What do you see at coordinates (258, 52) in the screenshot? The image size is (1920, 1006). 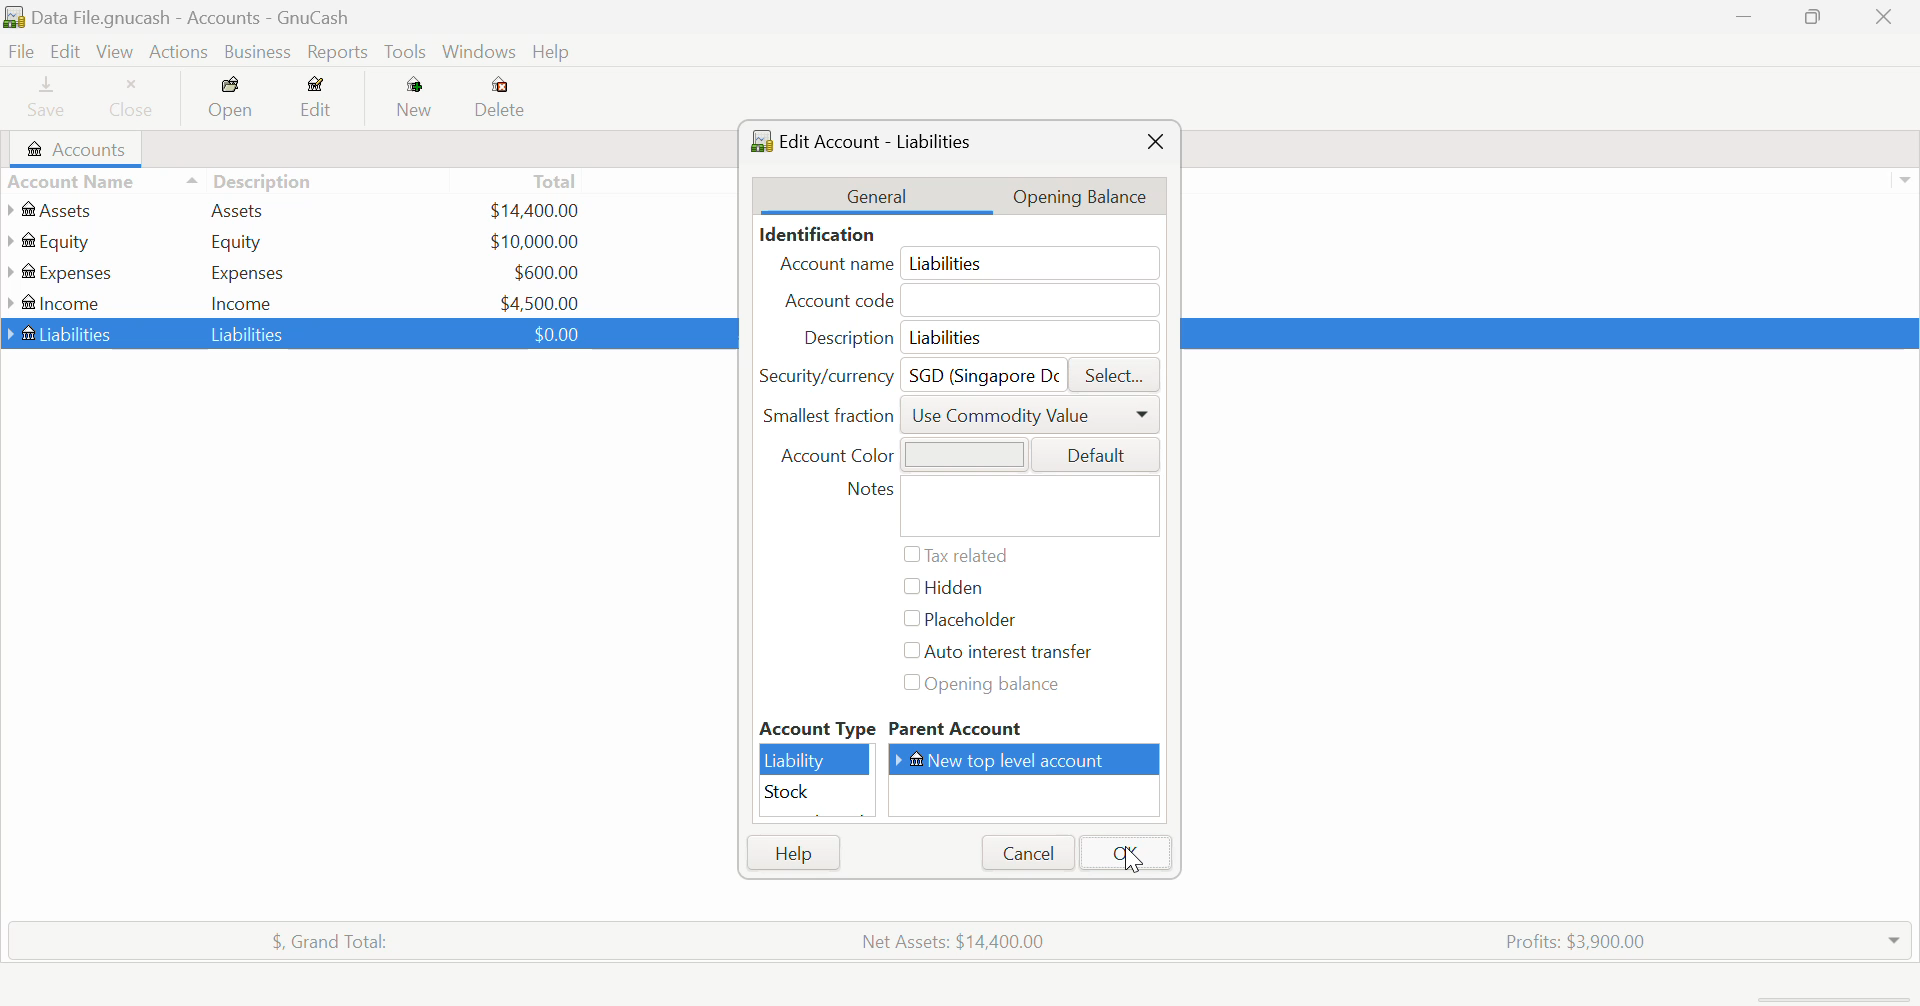 I see `Business` at bounding box center [258, 52].